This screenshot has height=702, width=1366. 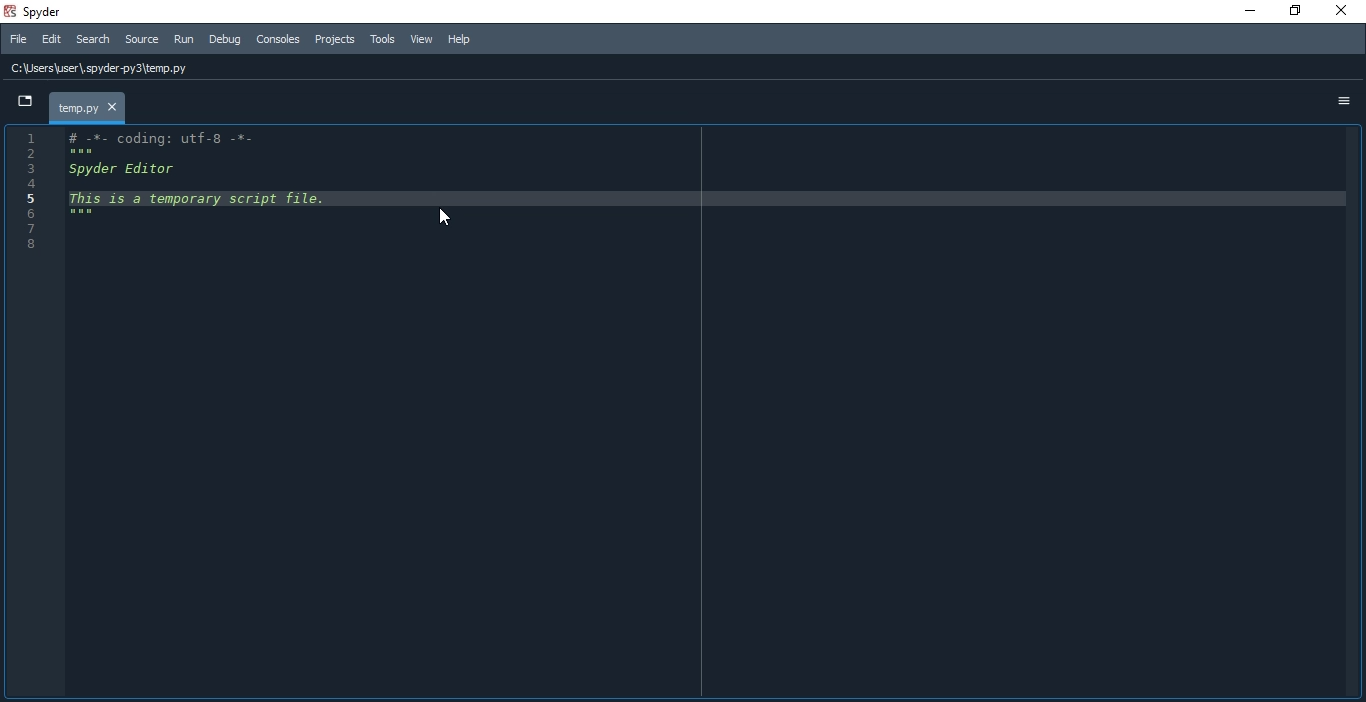 What do you see at coordinates (15, 40) in the screenshot?
I see `File ` at bounding box center [15, 40].